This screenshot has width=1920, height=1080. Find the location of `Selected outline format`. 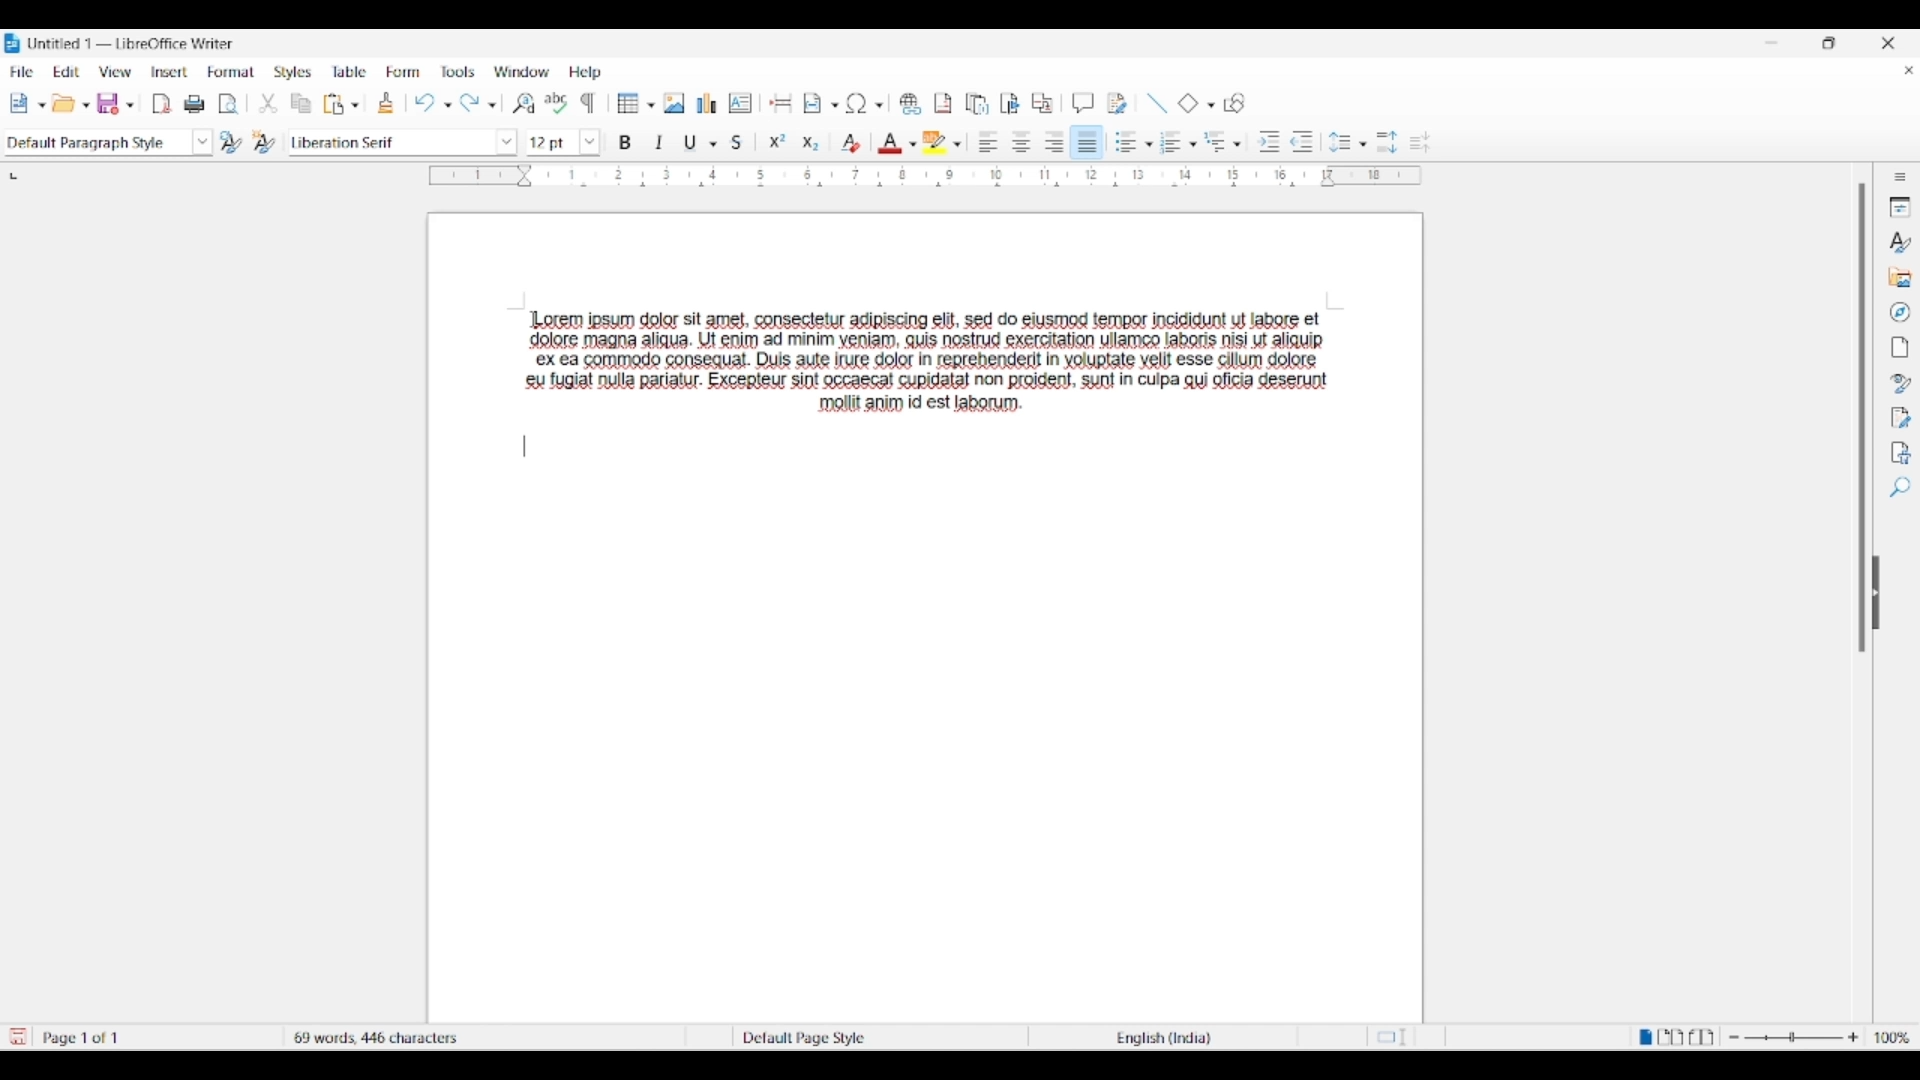

Selected outline format is located at coordinates (1215, 141).